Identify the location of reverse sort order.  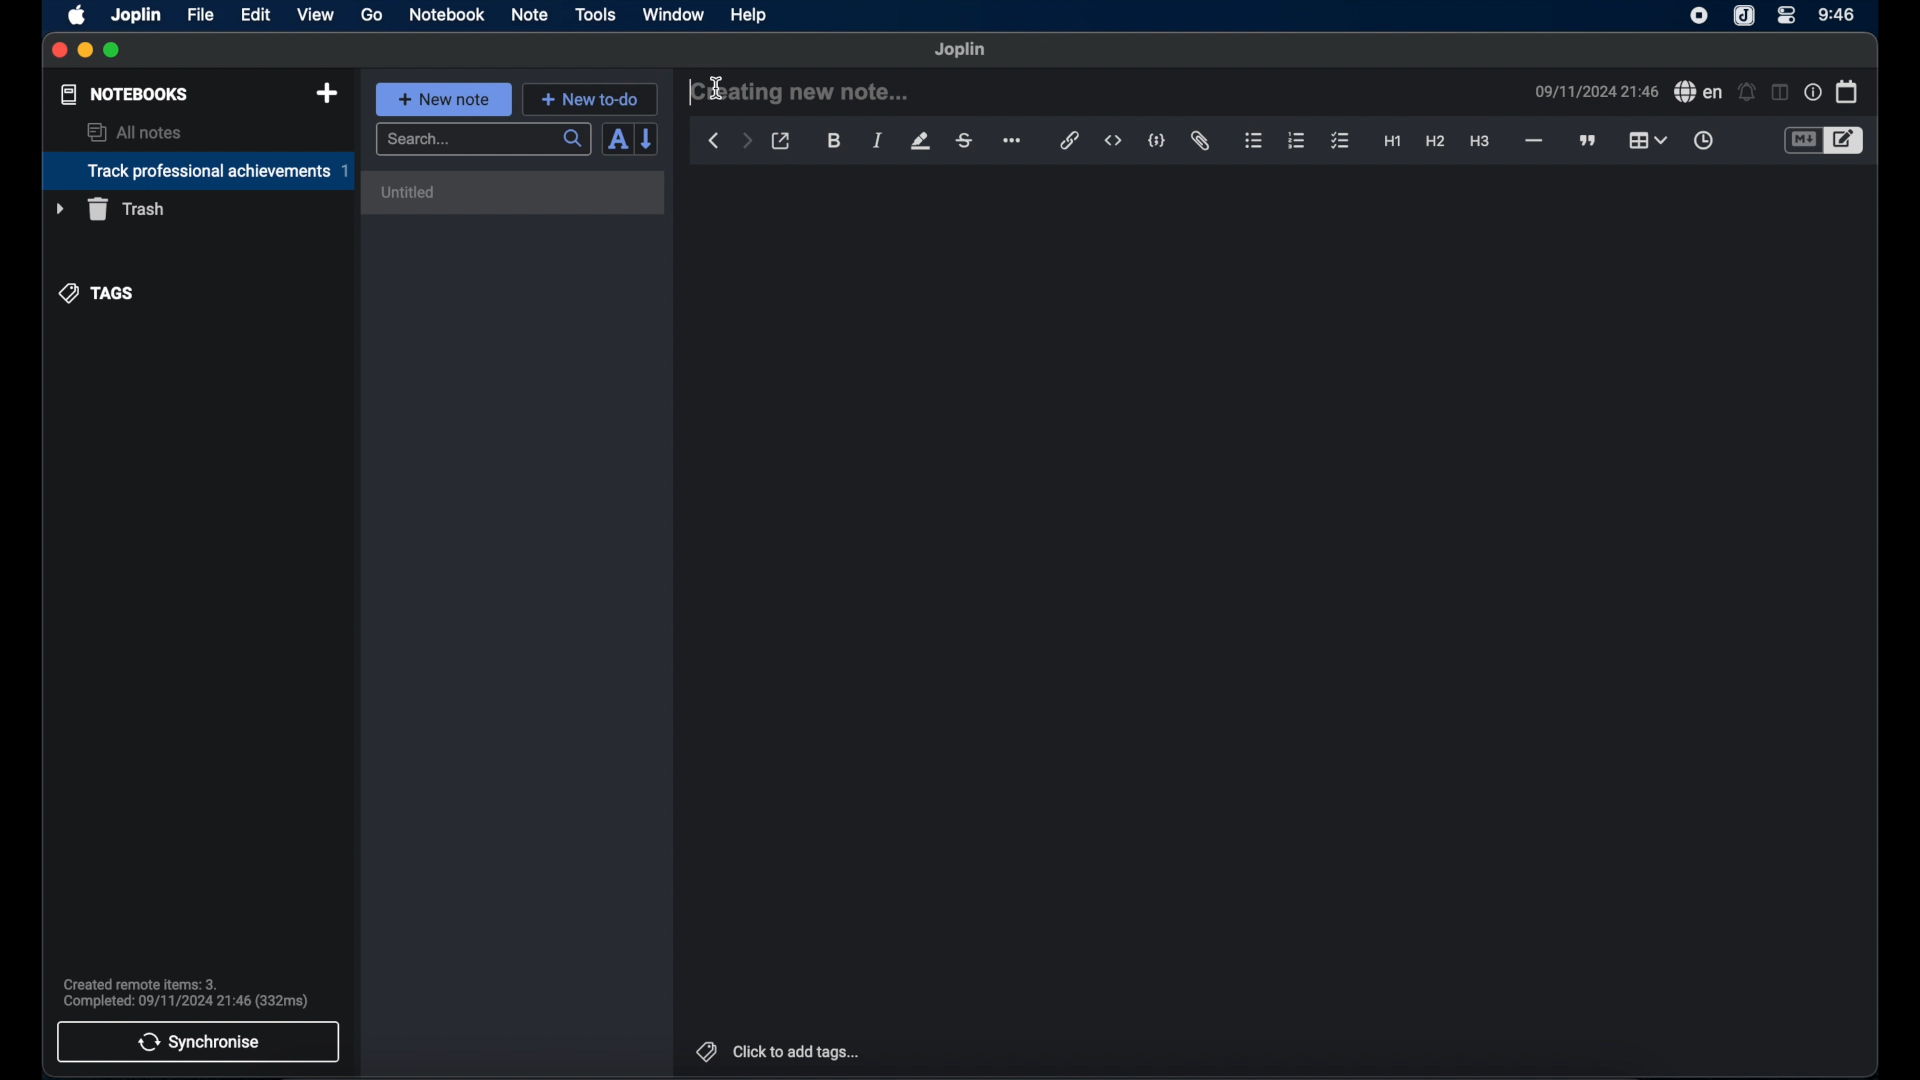
(649, 139).